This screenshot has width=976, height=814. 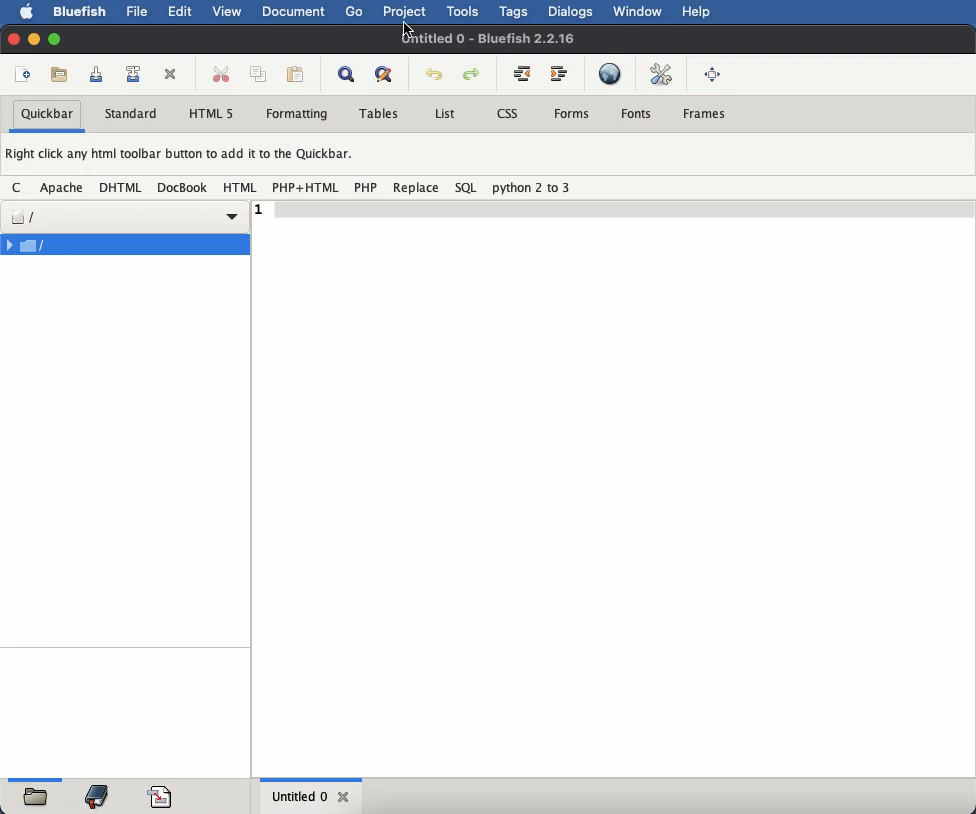 I want to click on bookmark, so click(x=99, y=795).